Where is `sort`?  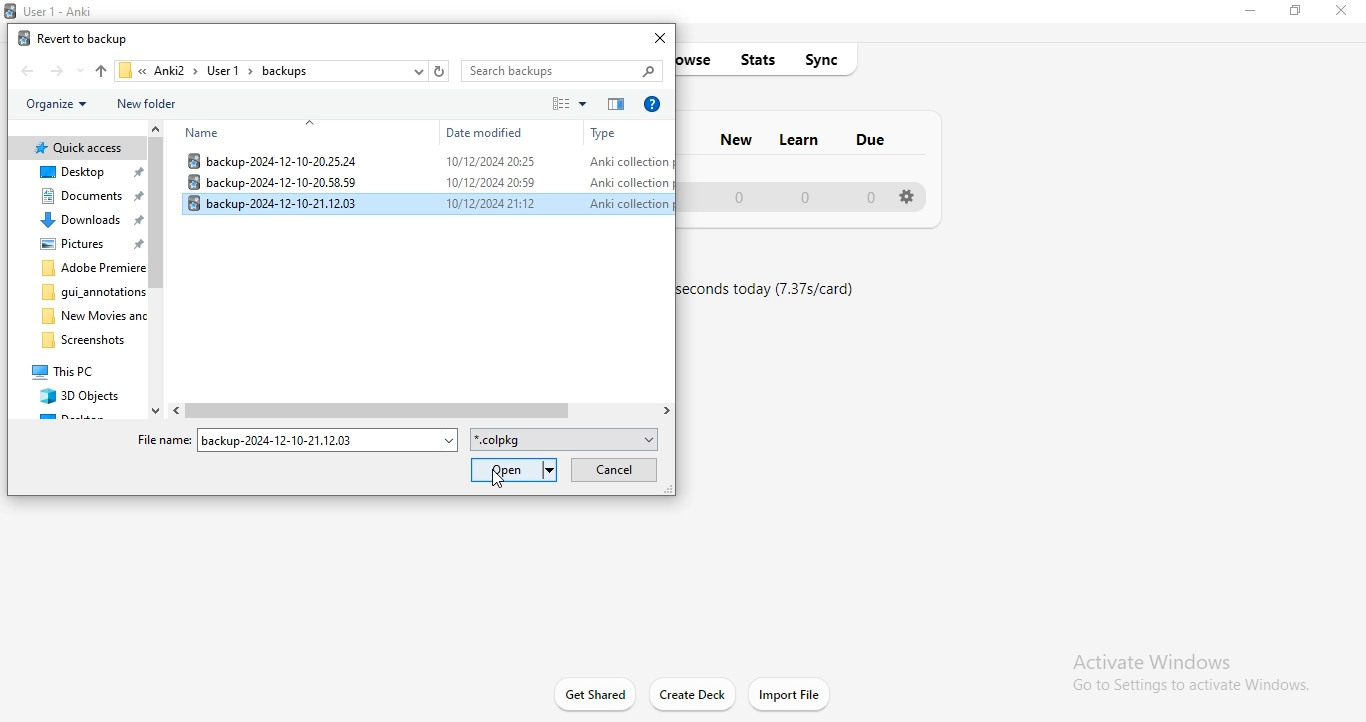 sort is located at coordinates (569, 105).